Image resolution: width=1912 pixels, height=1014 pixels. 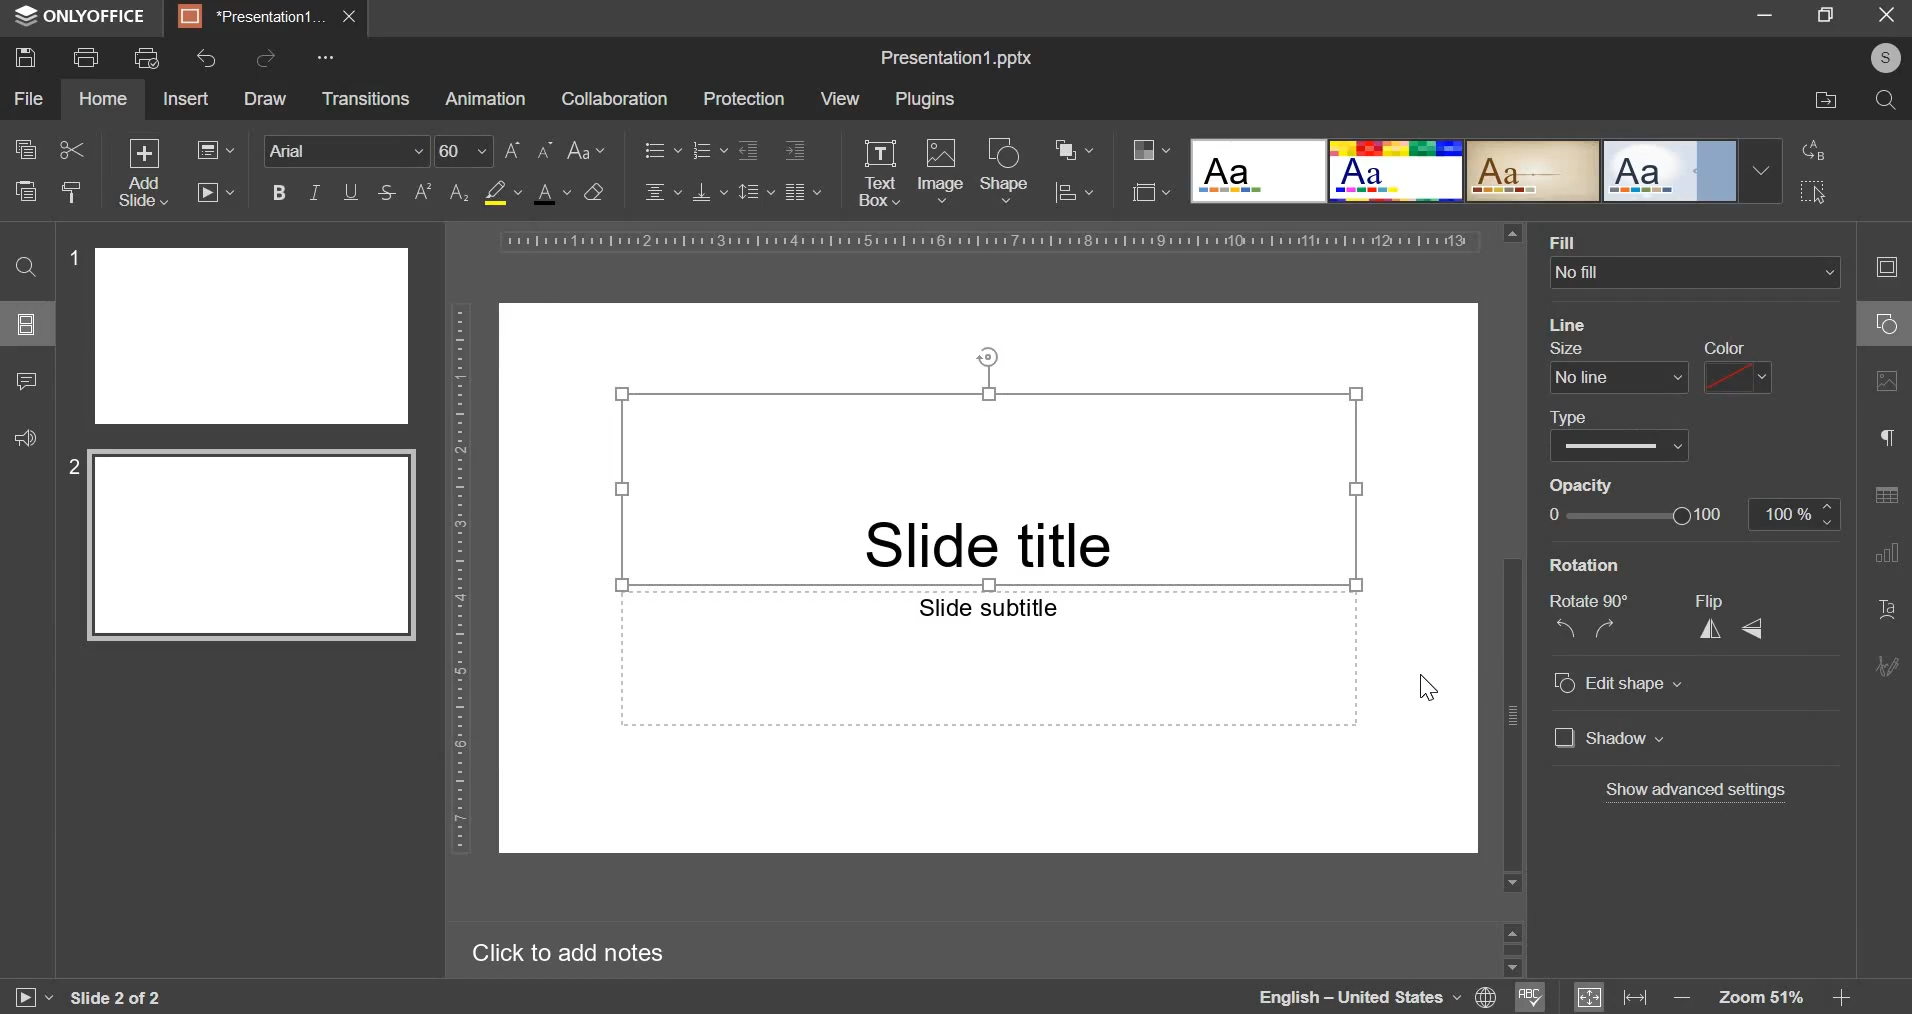 What do you see at coordinates (1151, 150) in the screenshot?
I see `color design` at bounding box center [1151, 150].